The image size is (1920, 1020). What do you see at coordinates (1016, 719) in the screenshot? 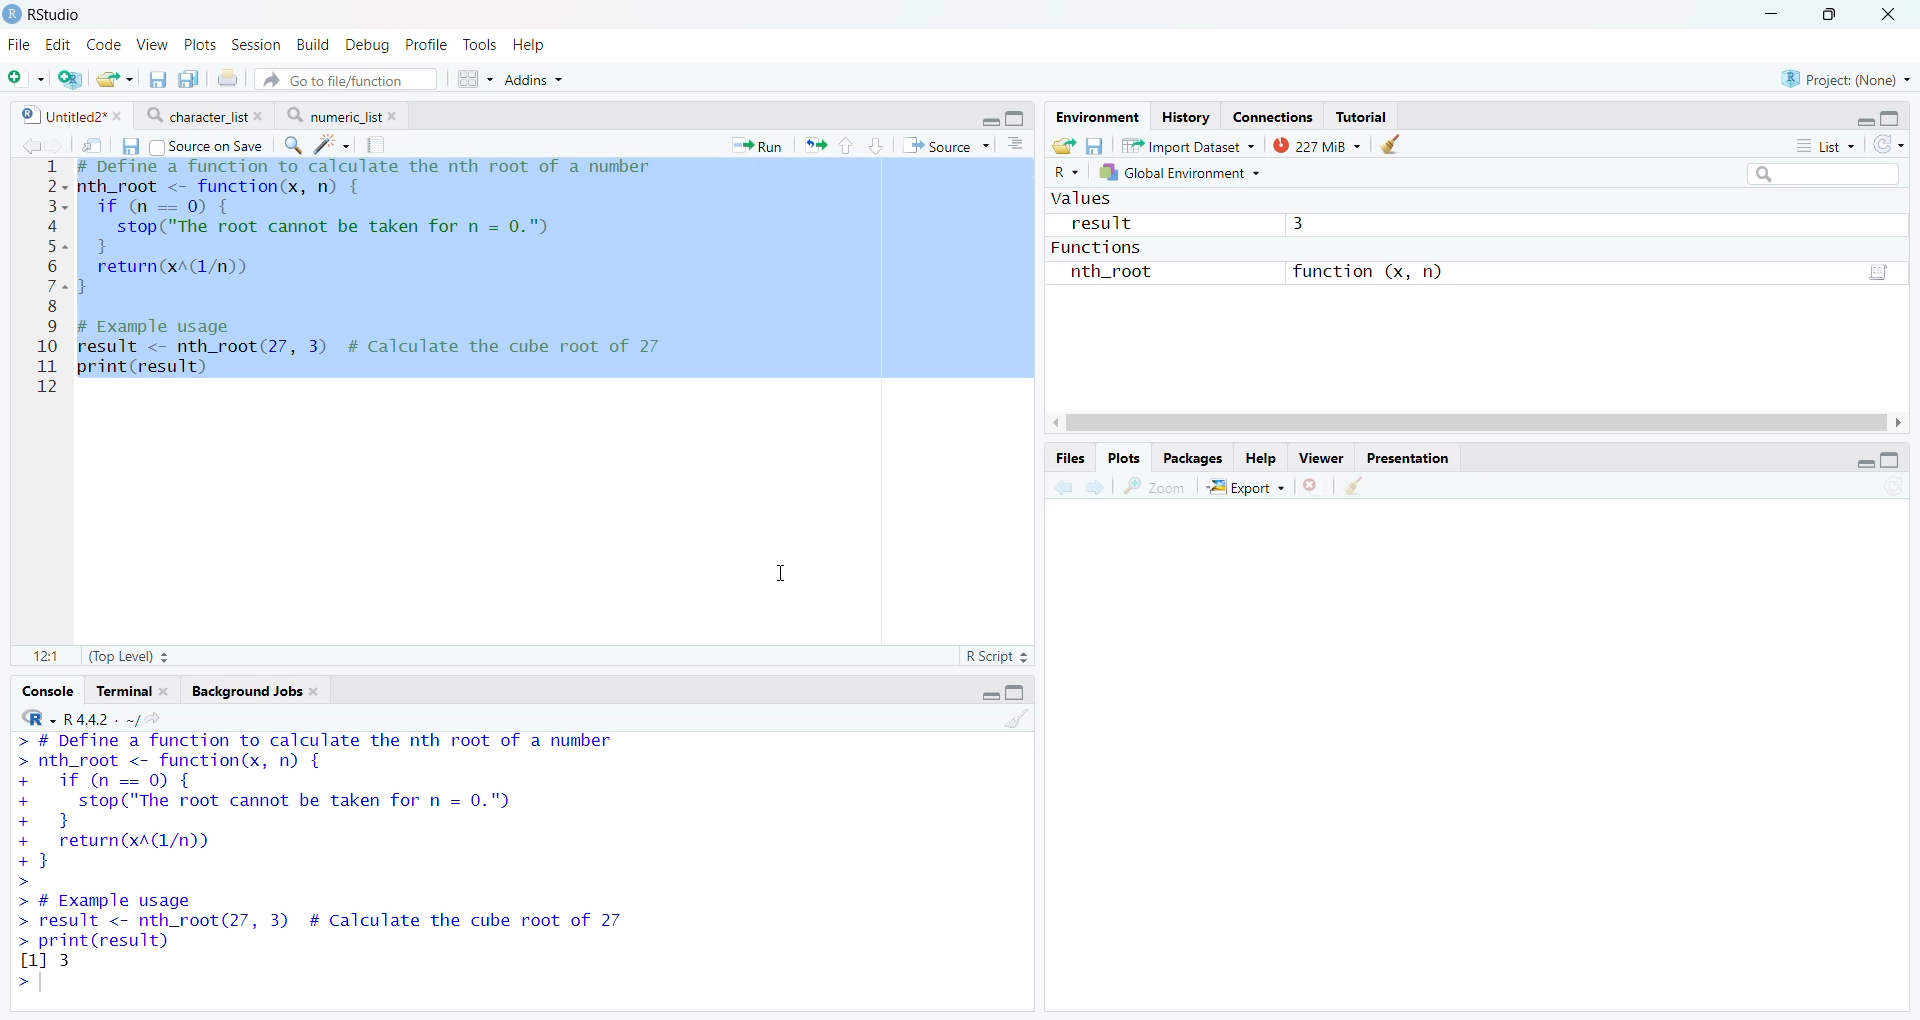
I see `Clear` at bounding box center [1016, 719].